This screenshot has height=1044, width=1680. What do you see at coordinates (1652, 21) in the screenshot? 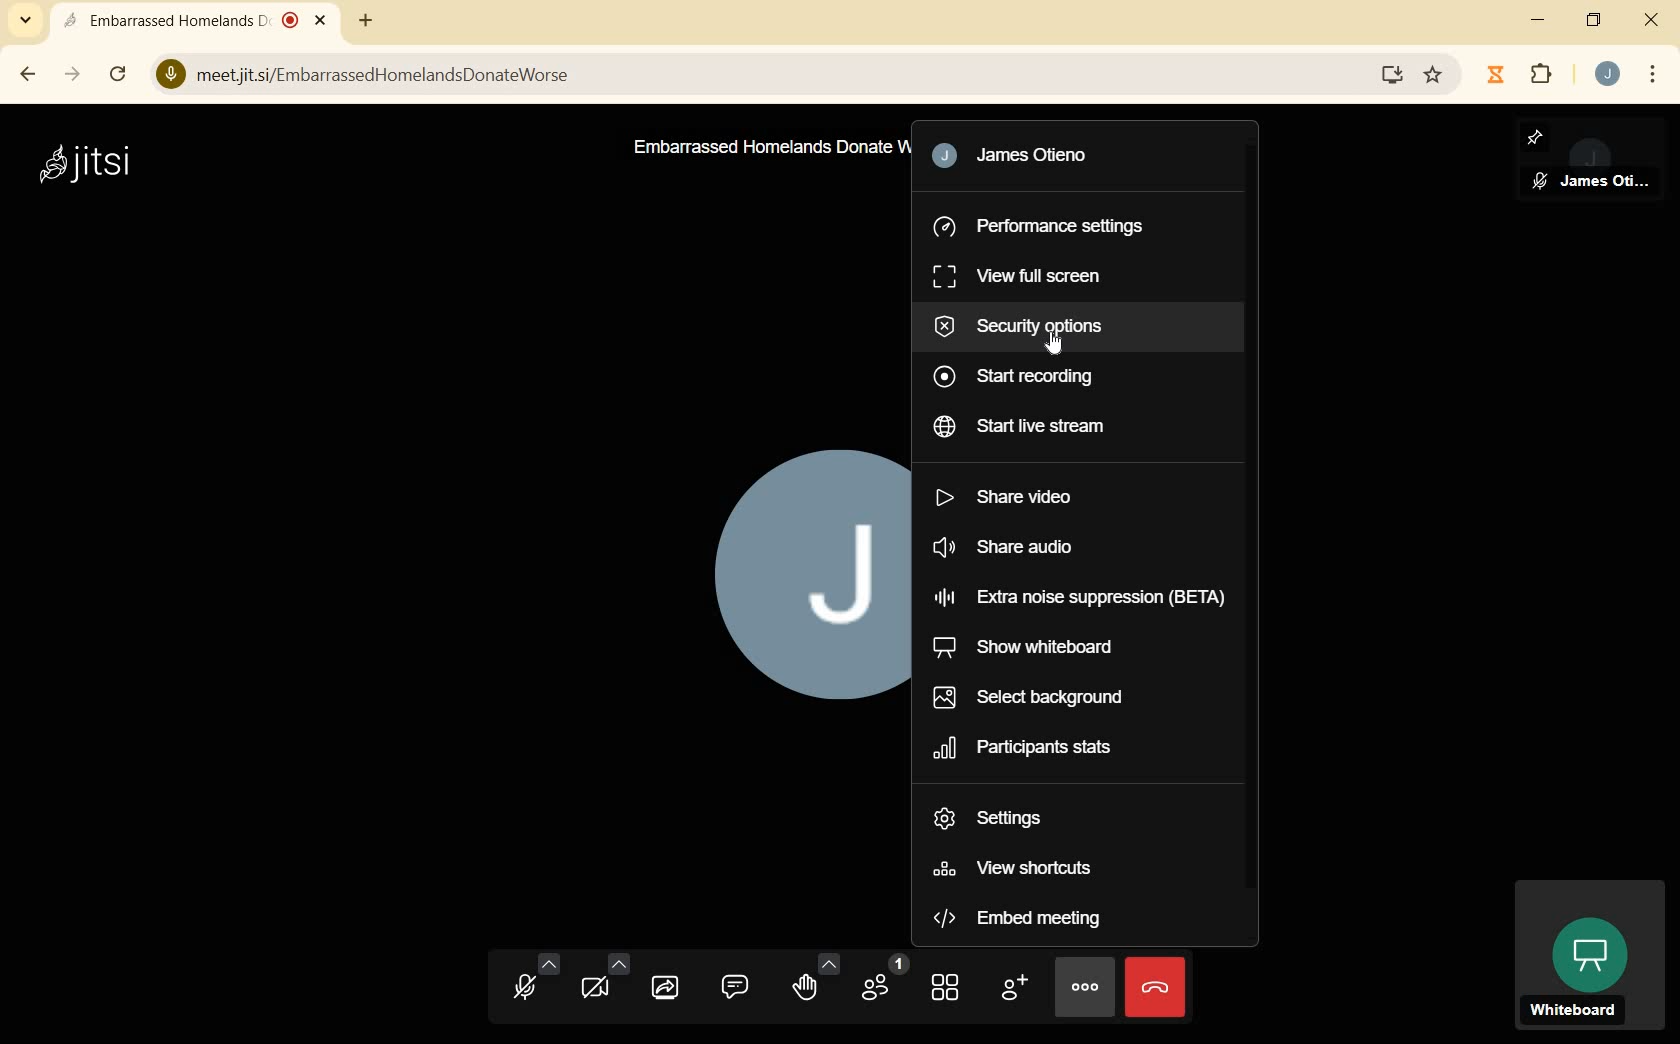
I see `close` at bounding box center [1652, 21].